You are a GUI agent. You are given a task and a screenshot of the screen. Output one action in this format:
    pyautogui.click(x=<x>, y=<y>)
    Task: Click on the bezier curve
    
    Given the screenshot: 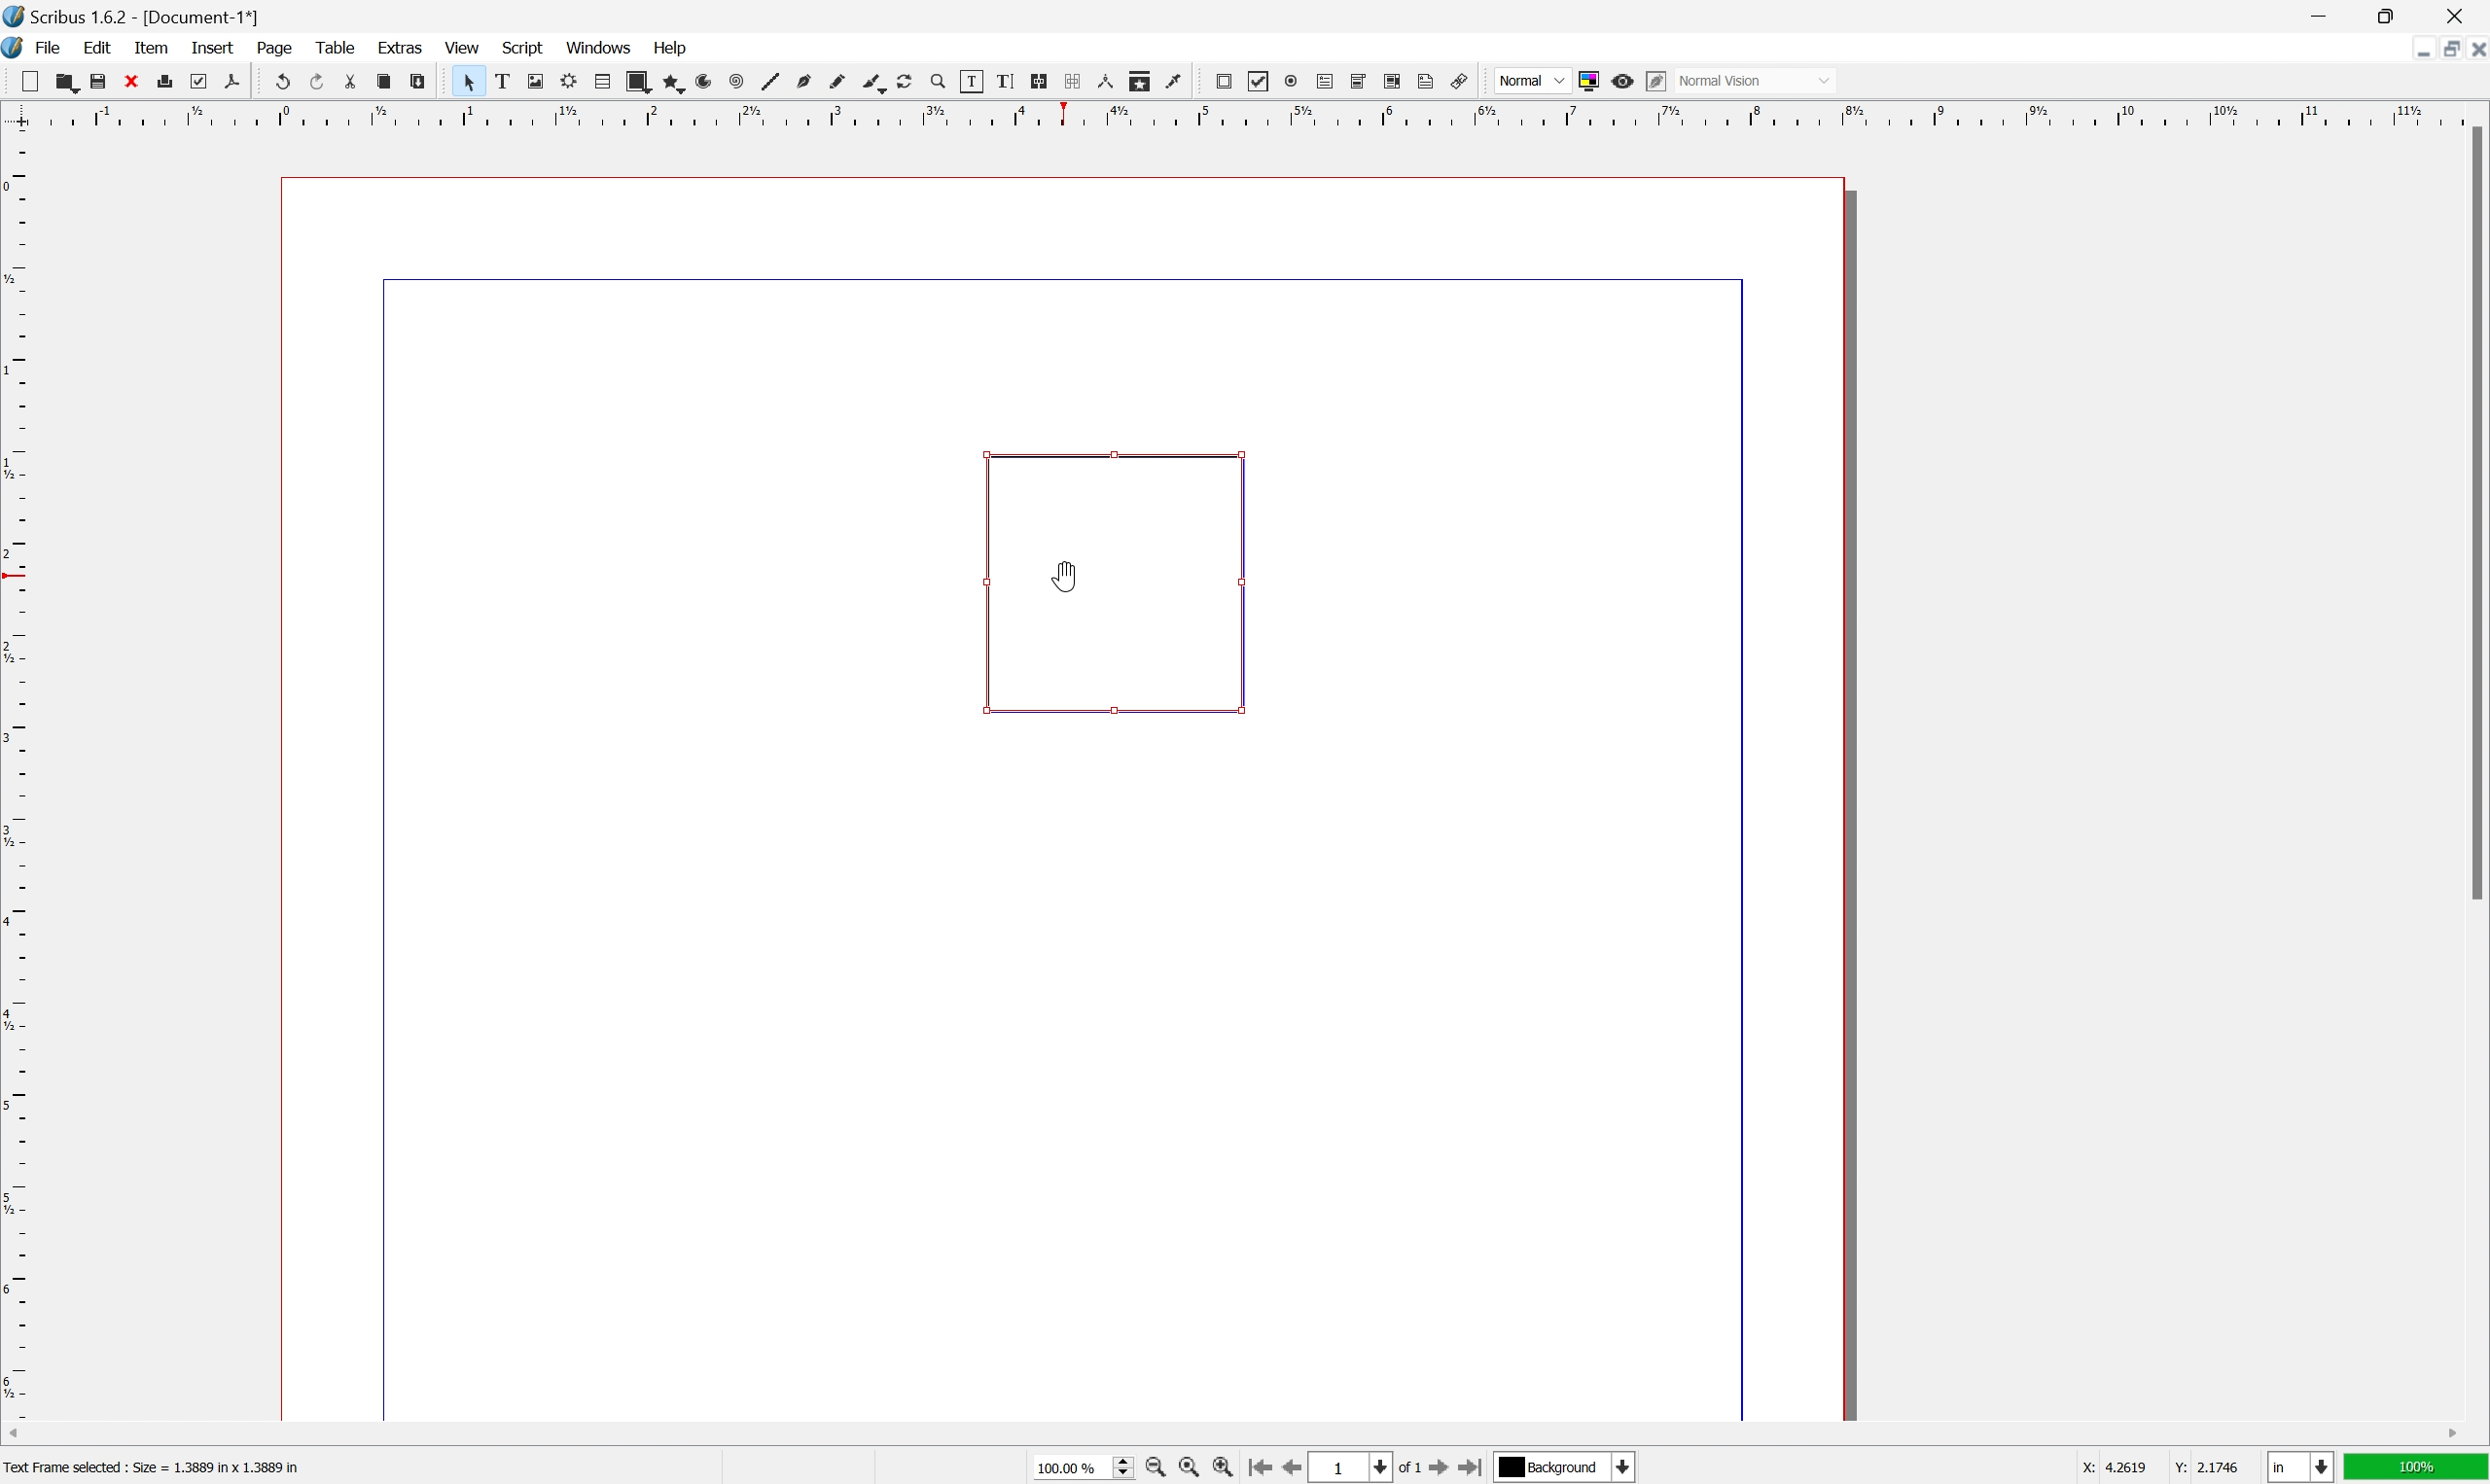 What is the action you would take?
    pyautogui.click(x=804, y=82)
    